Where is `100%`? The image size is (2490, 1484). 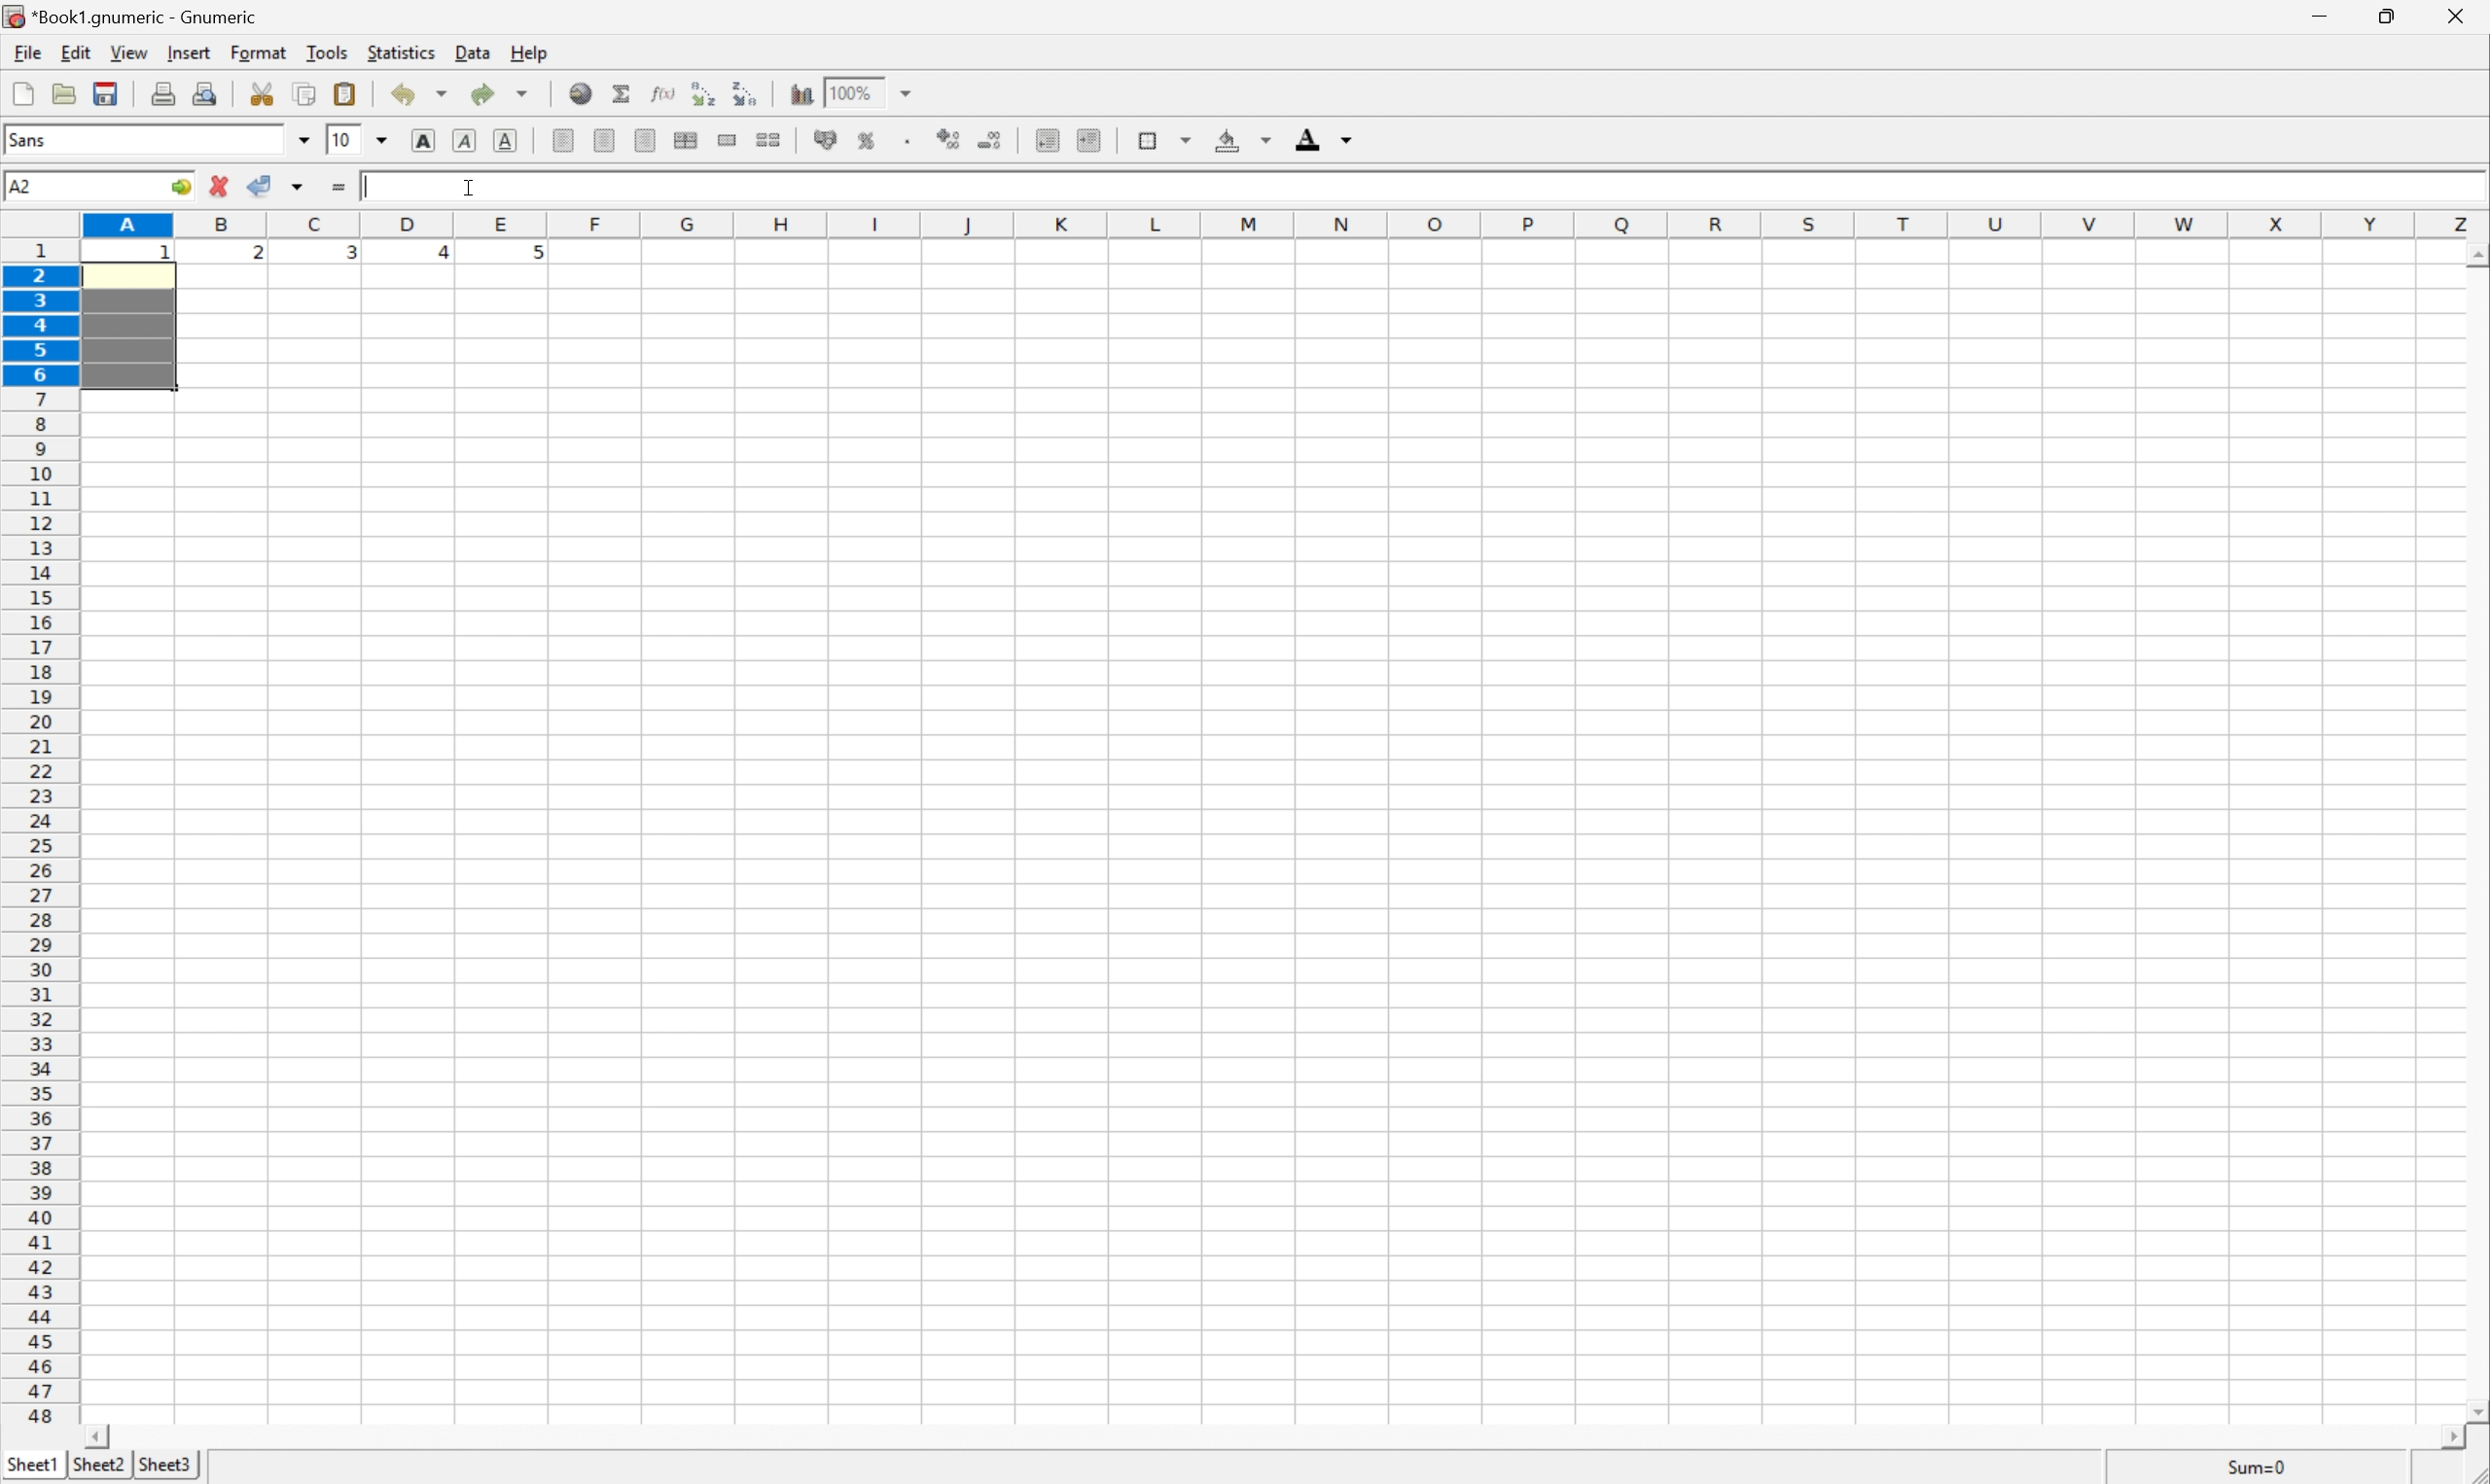 100% is located at coordinates (855, 91).